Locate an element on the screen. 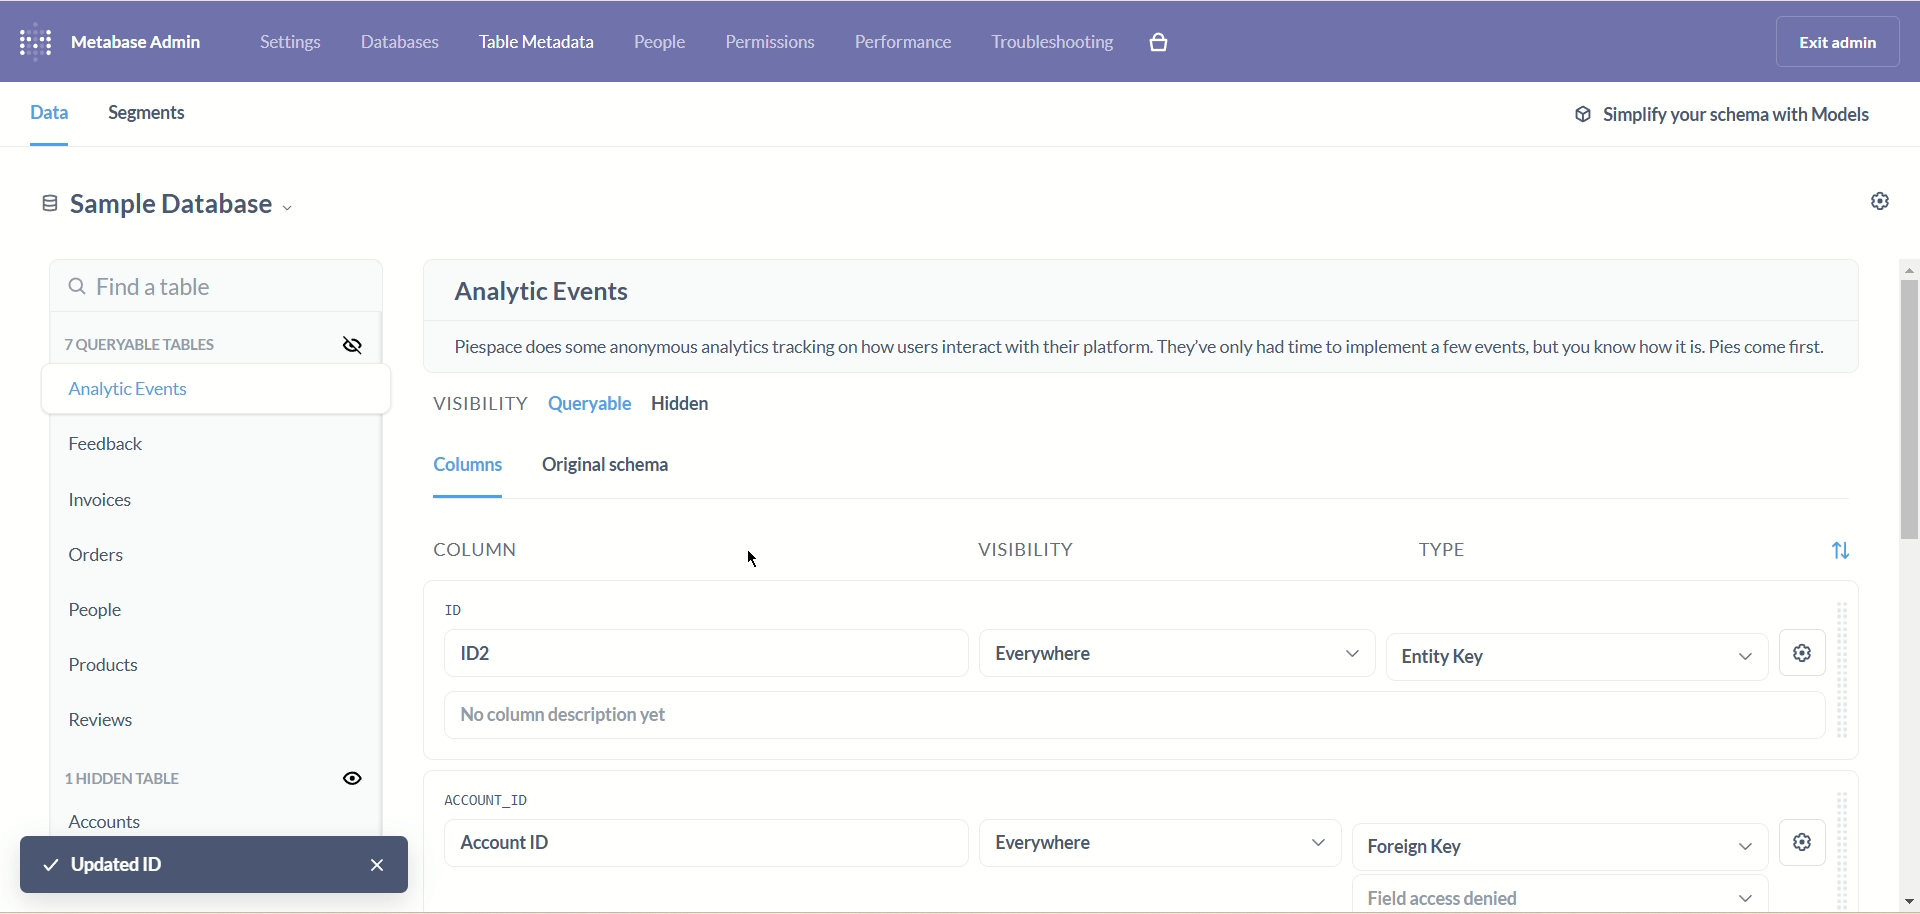 The image size is (1920, 914). account_id is located at coordinates (482, 797).